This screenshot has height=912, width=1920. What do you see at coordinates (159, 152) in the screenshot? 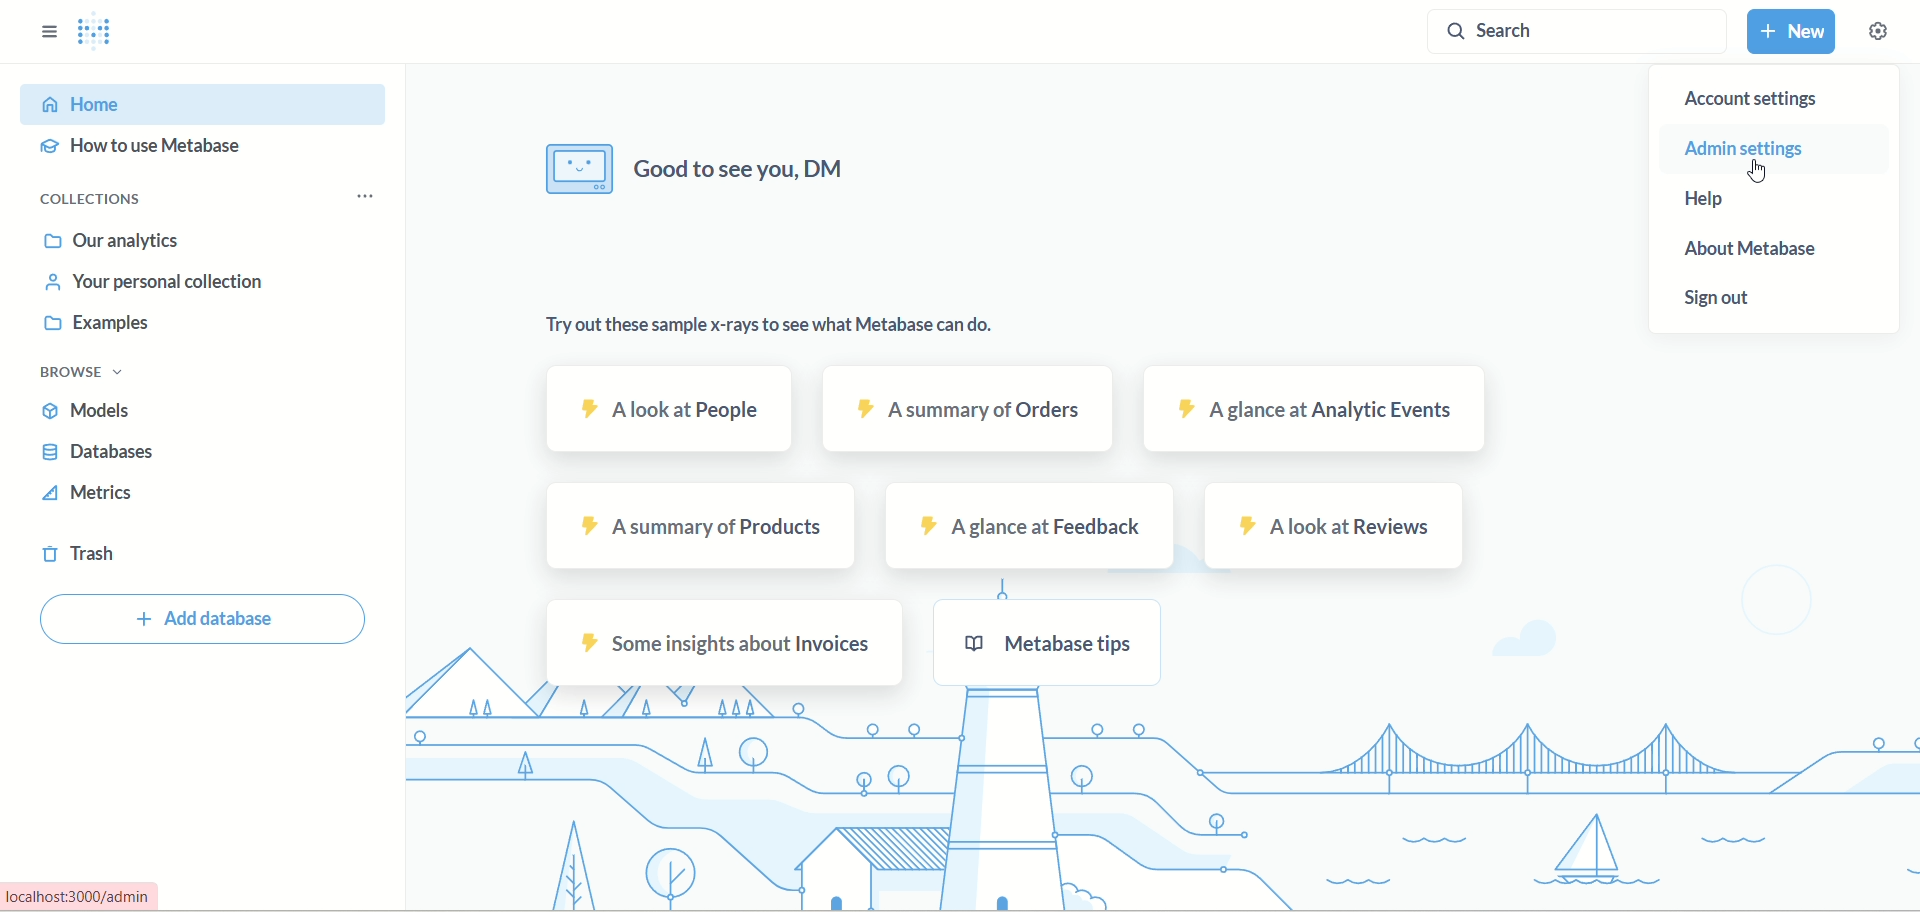
I see `how to use metabase` at bounding box center [159, 152].